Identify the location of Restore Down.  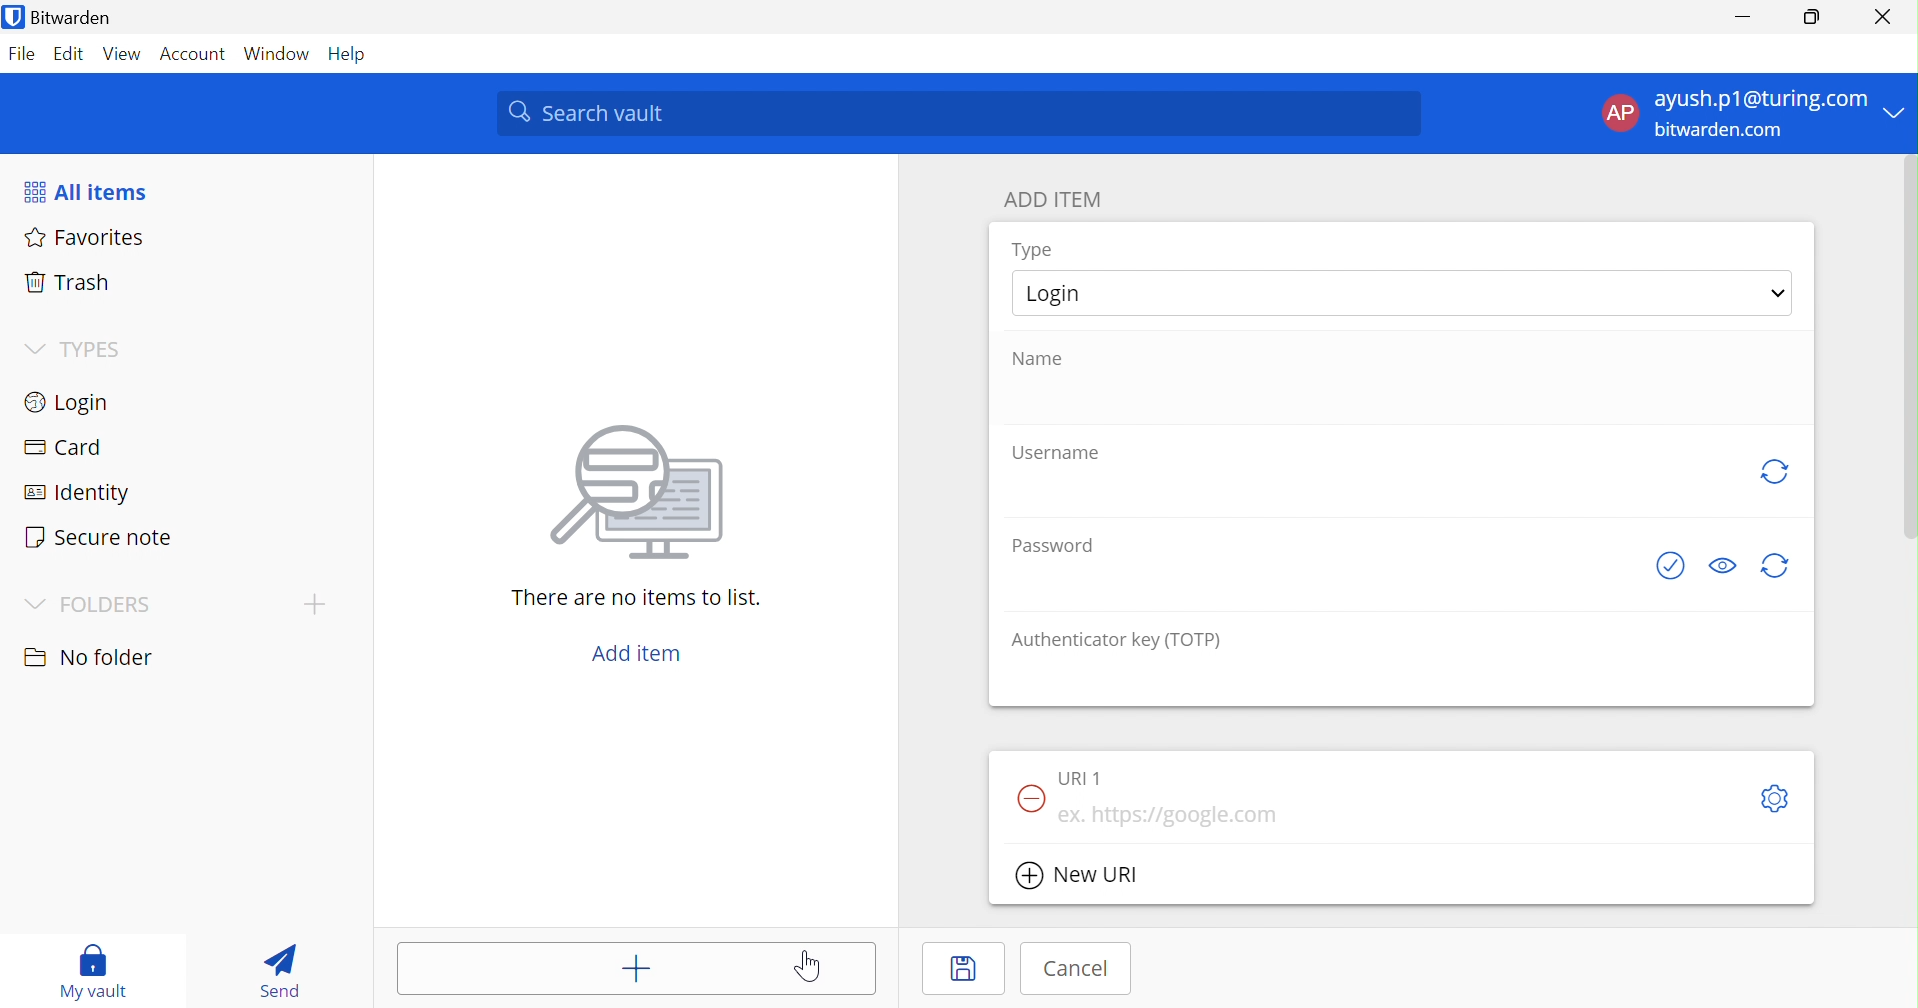
(1812, 17).